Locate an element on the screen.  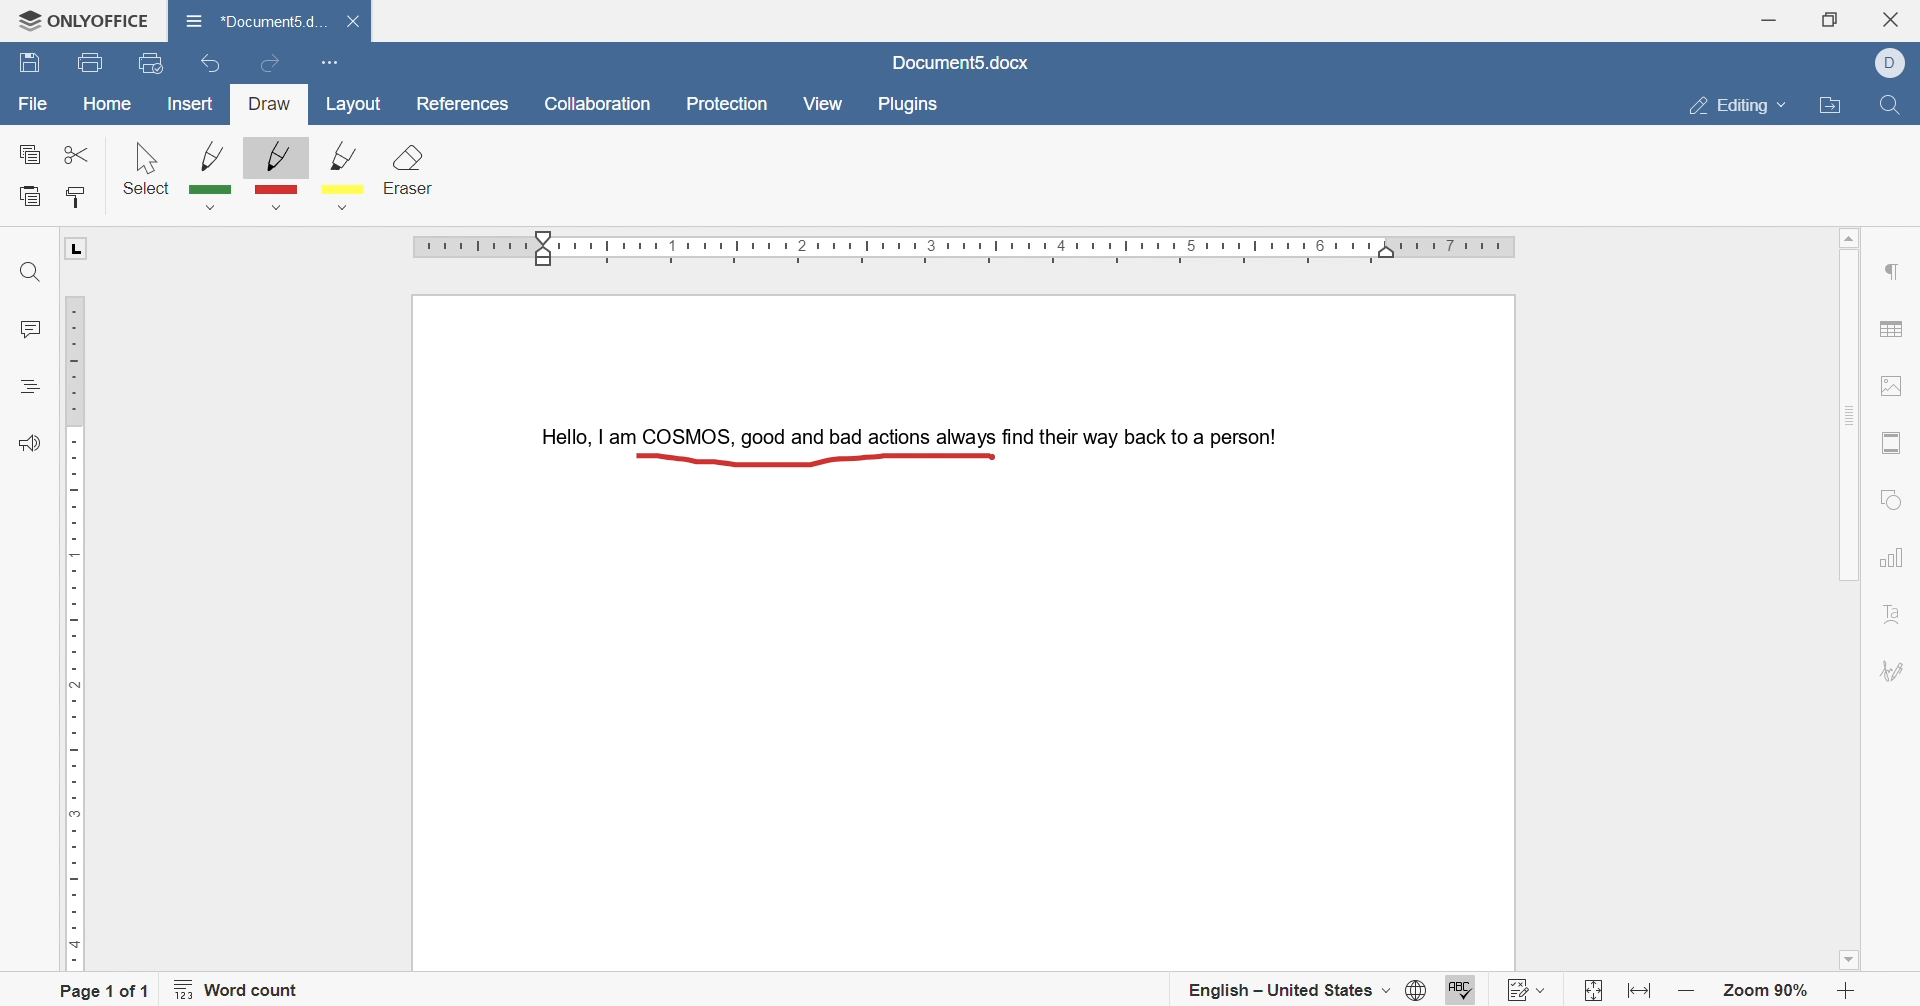
copy is located at coordinates (31, 156).